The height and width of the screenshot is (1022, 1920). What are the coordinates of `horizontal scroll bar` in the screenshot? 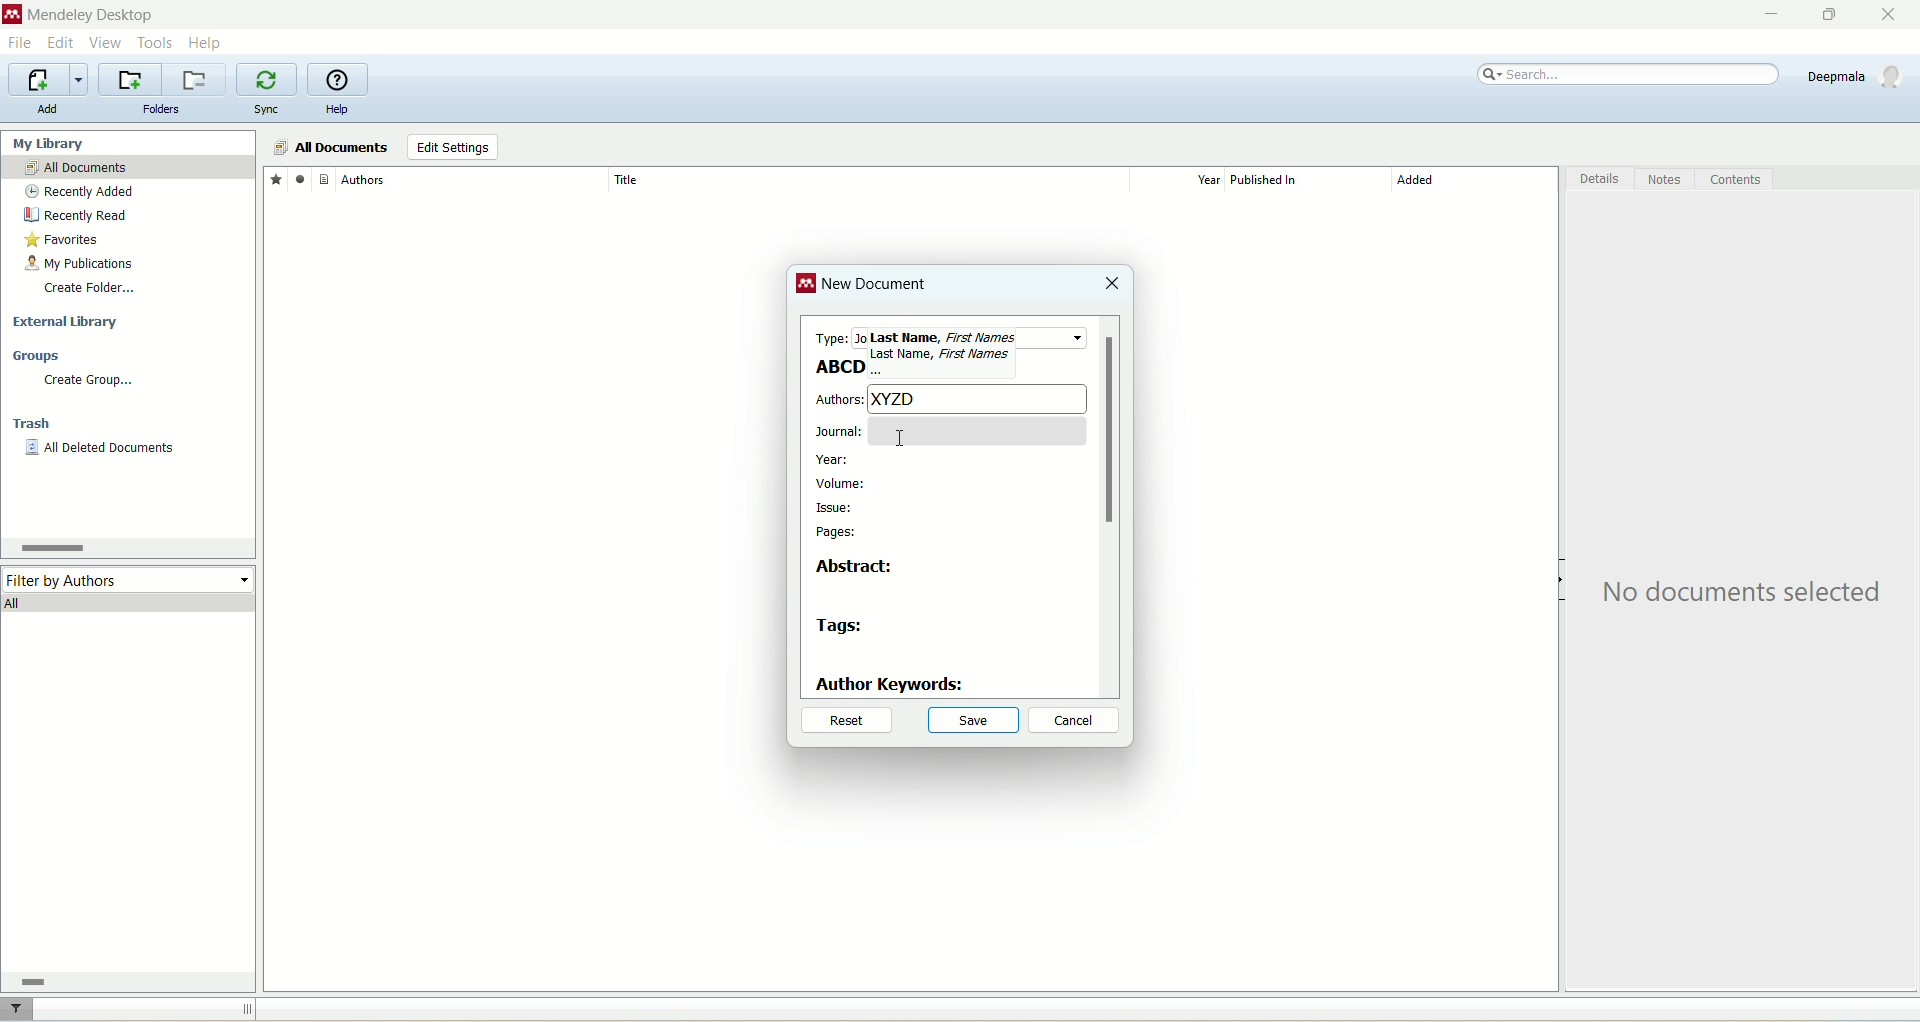 It's located at (124, 981).